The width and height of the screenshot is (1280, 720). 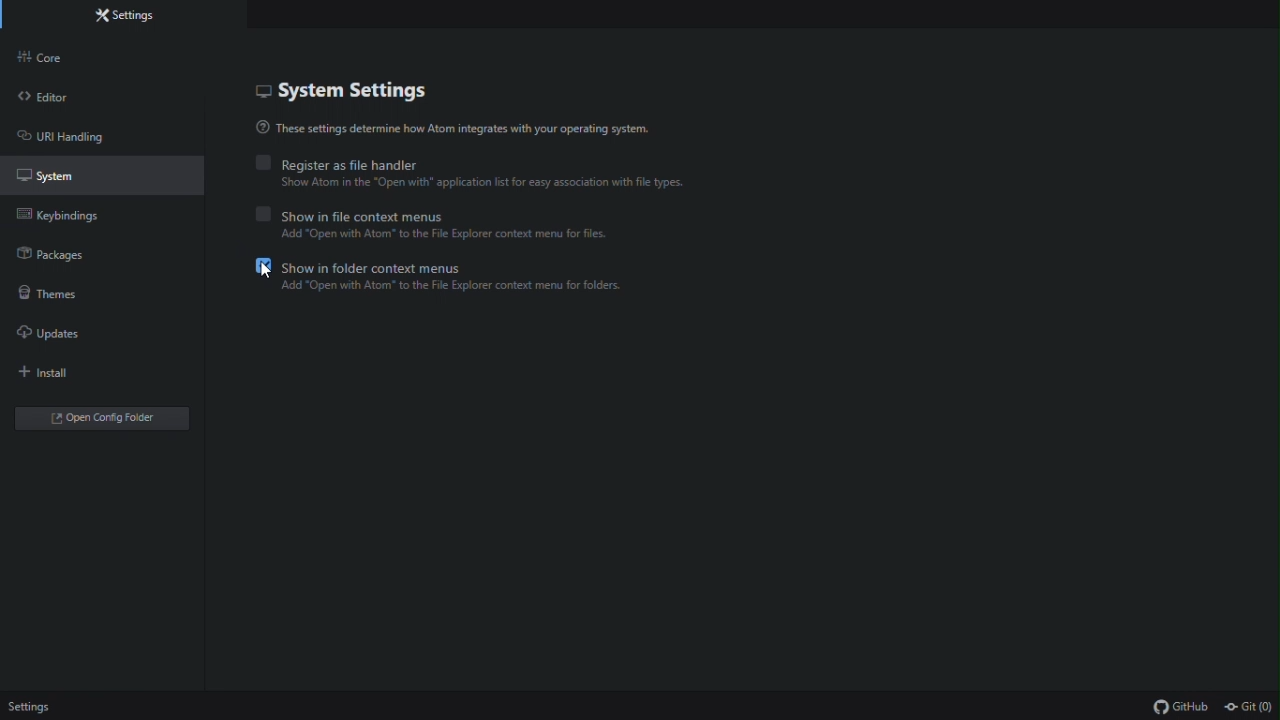 I want to click on ‘Add "Open with Atom” to the File Explorer context menu for files., so click(x=448, y=236).